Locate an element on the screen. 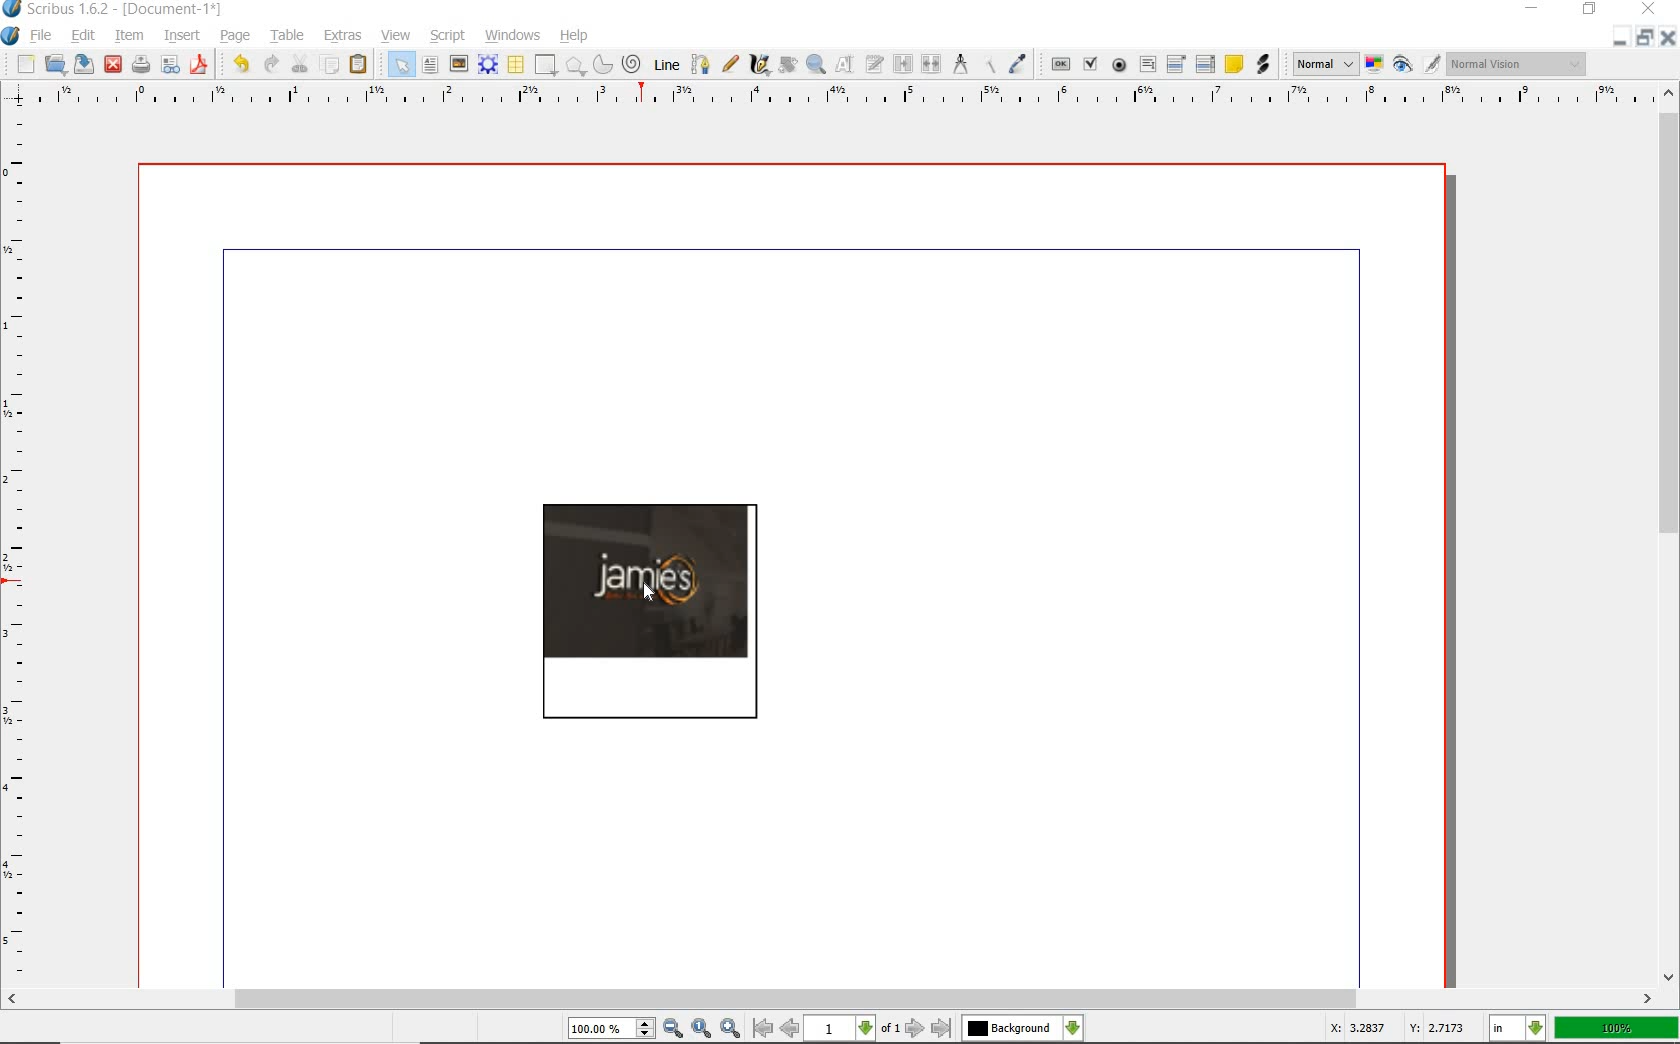 The width and height of the screenshot is (1680, 1044). preflight verifier is located at coordinates (172, 65).